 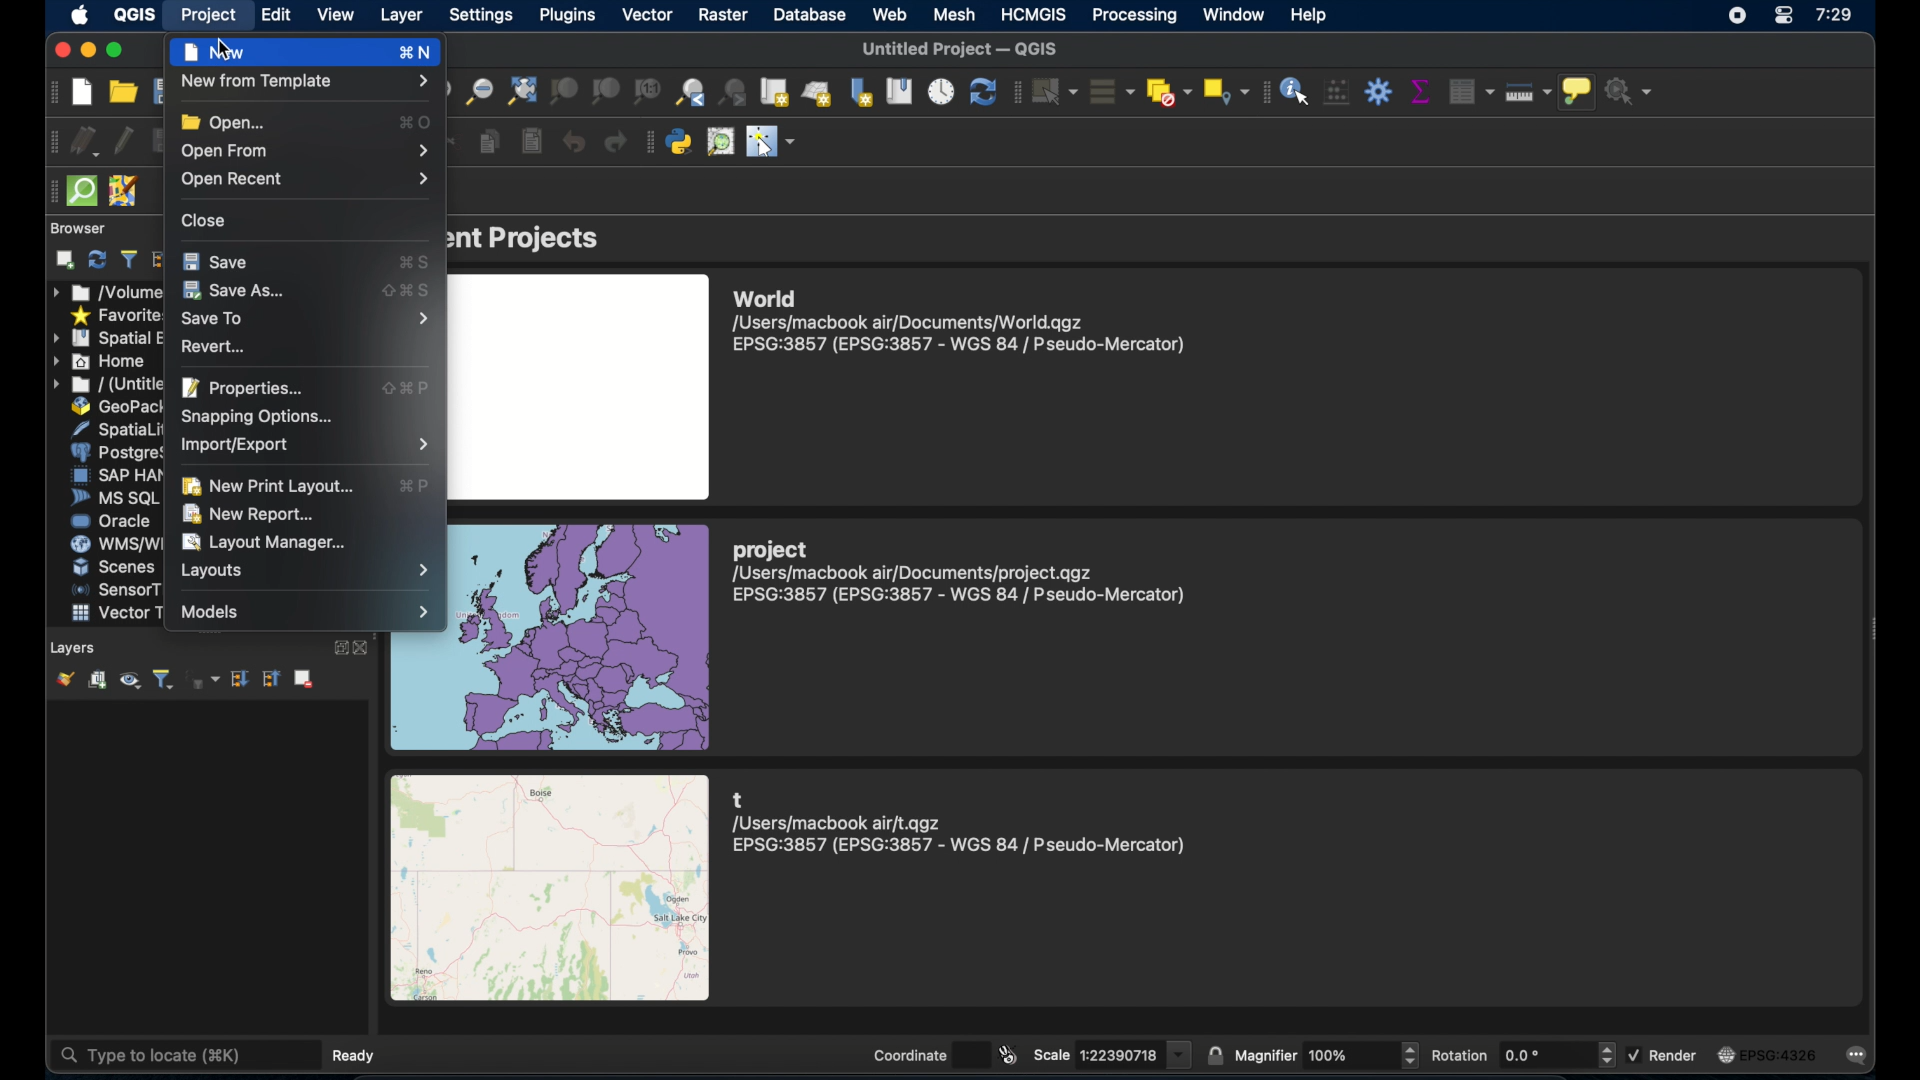 I want to click on selection toolbar, so click(x=1016, y=94).